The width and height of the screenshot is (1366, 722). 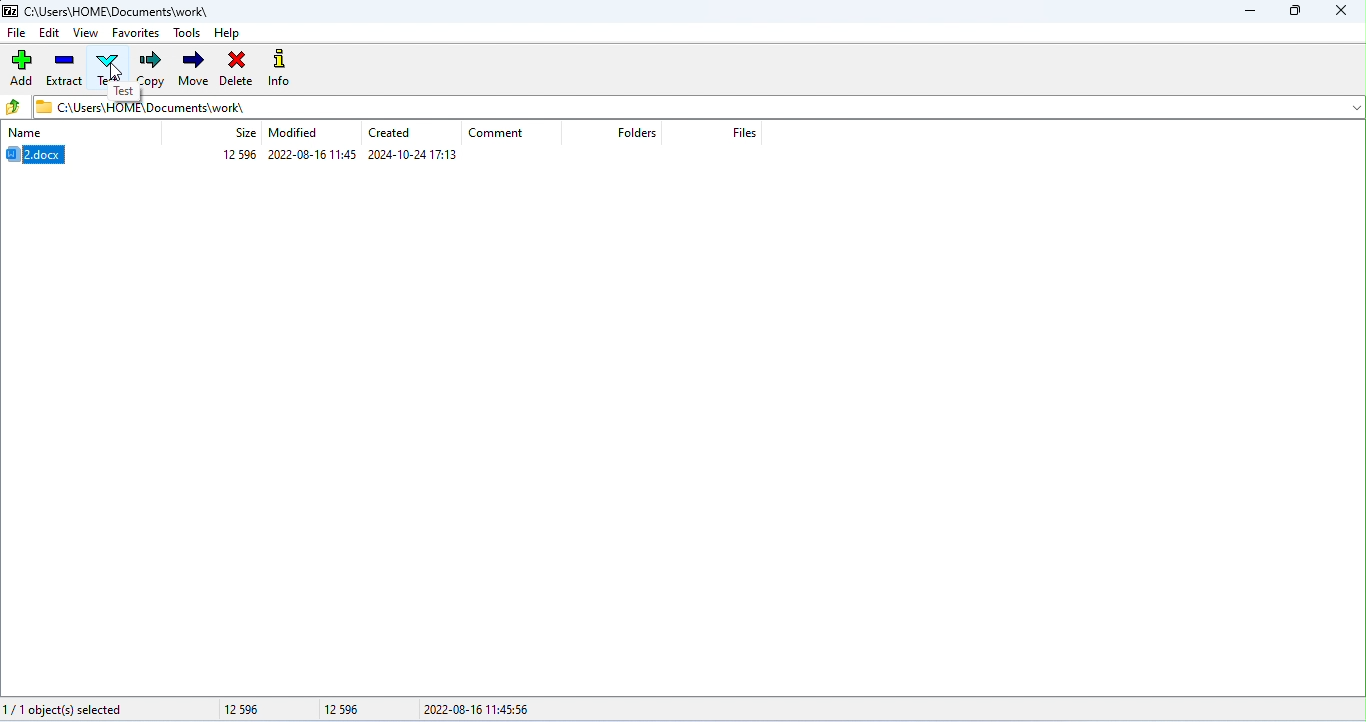 What do you see at coordinates (1252, 14) in the screenshot?
I see `minimize` at bounding box center [1252, 14].